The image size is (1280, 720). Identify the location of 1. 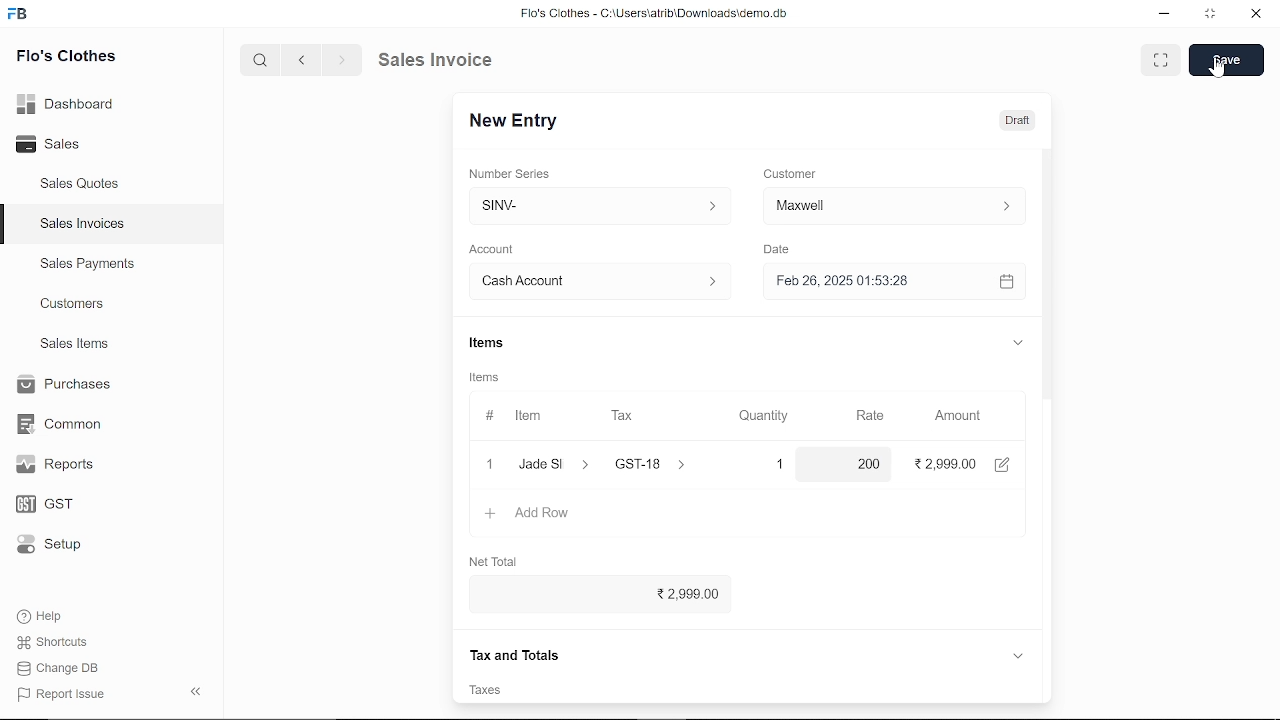
(762, 464).